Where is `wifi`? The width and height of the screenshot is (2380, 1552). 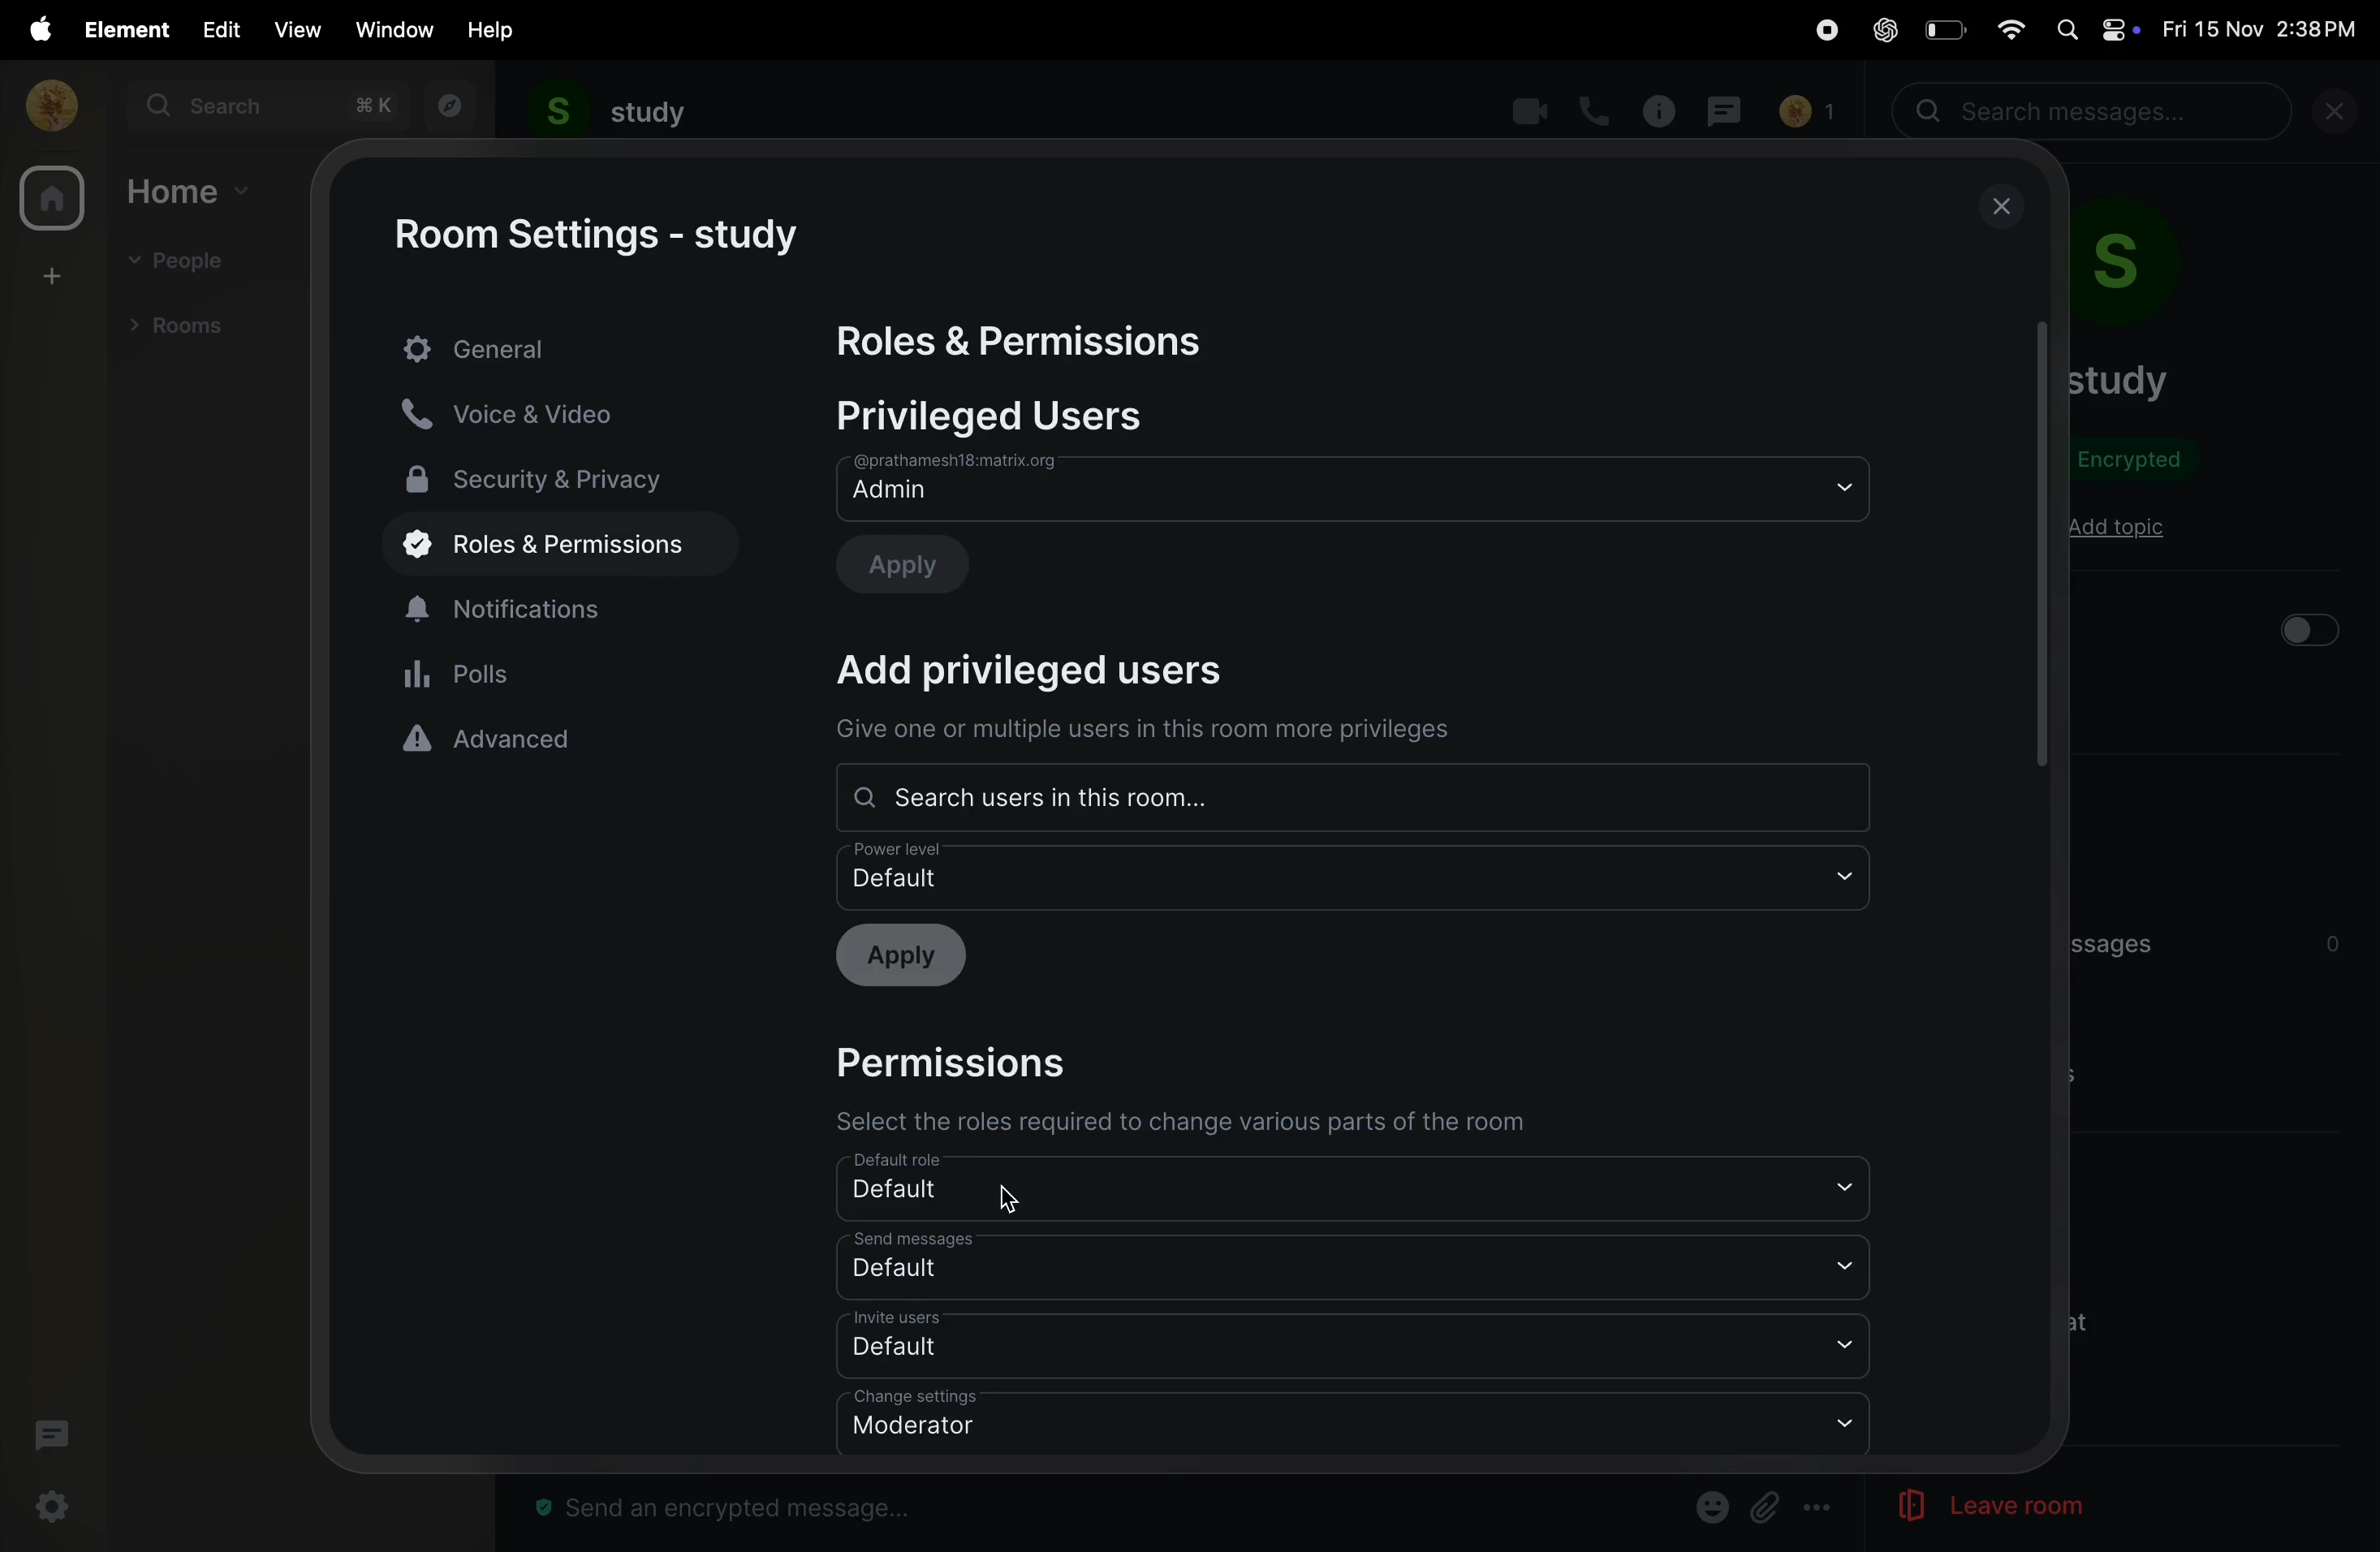
wifi is located at coordinates (2004, 27).